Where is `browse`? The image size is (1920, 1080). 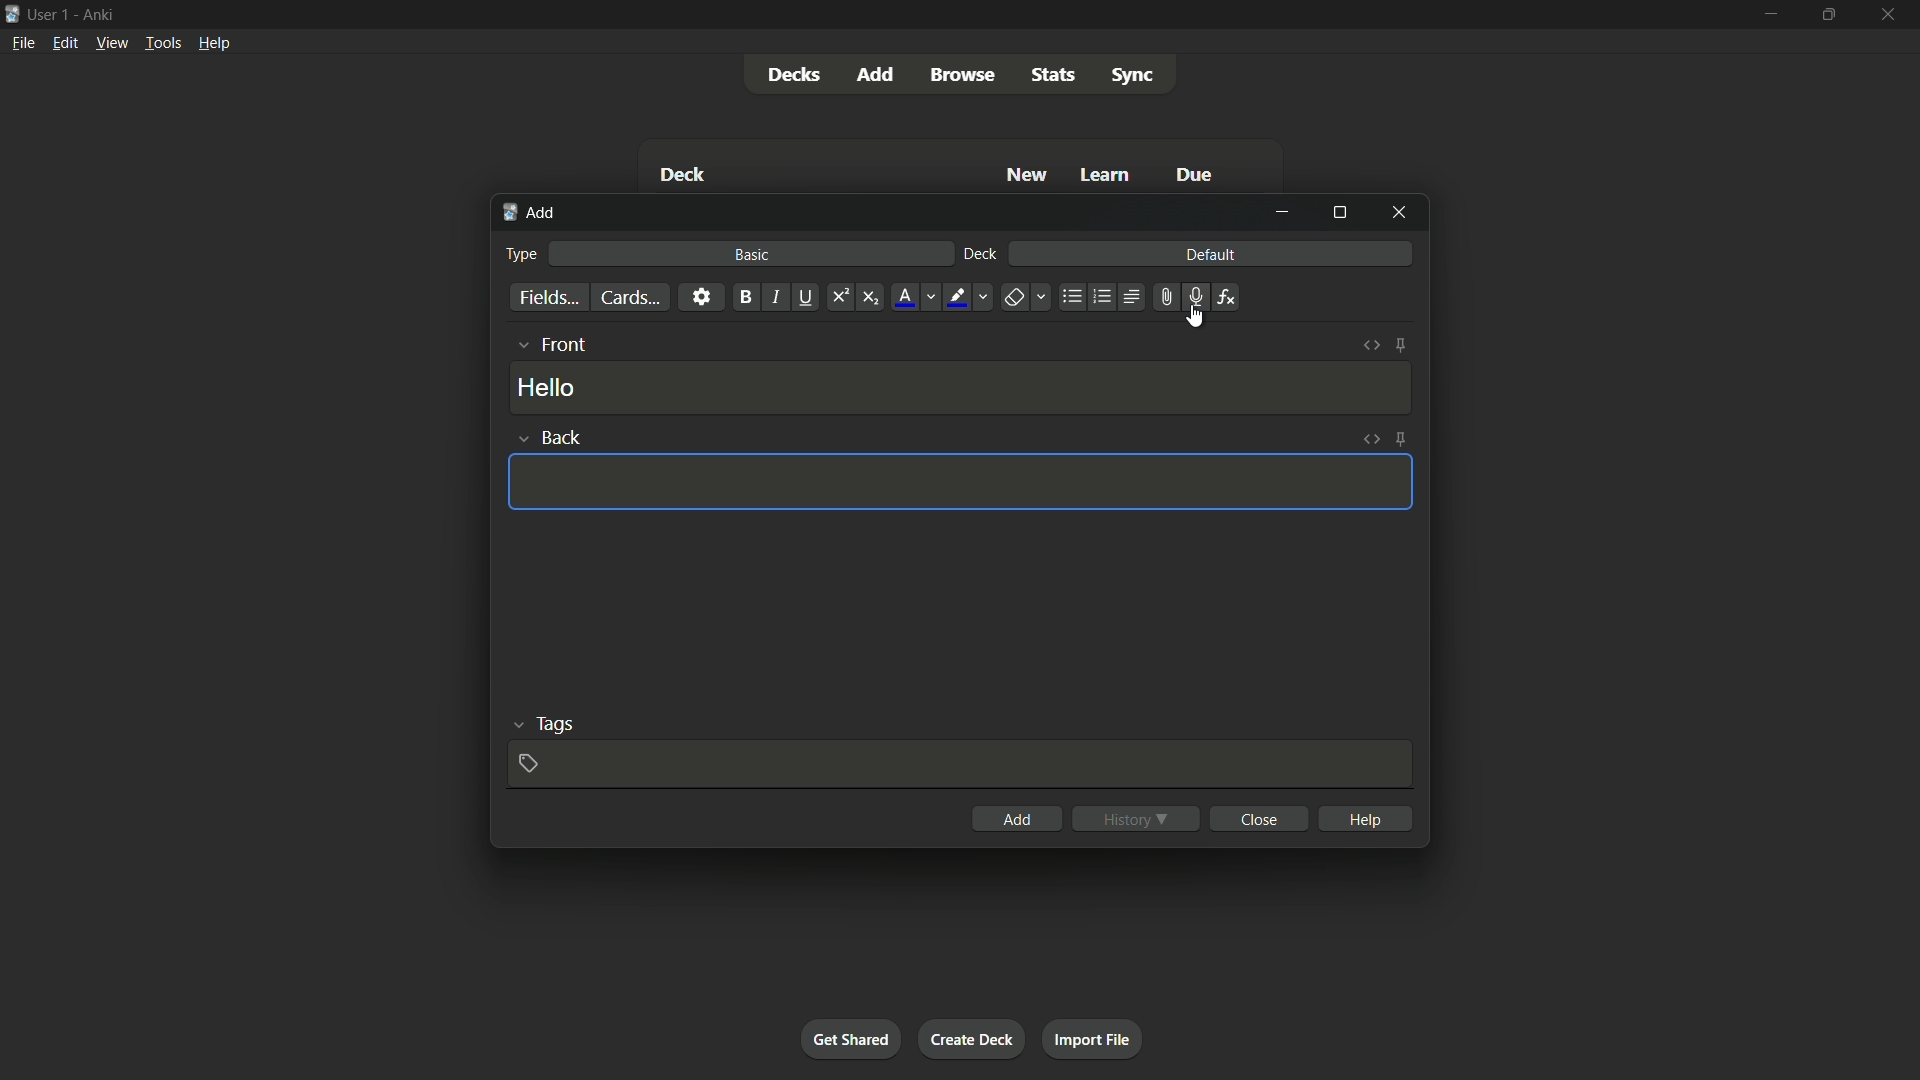
browse is located at coordinates (961, 74).